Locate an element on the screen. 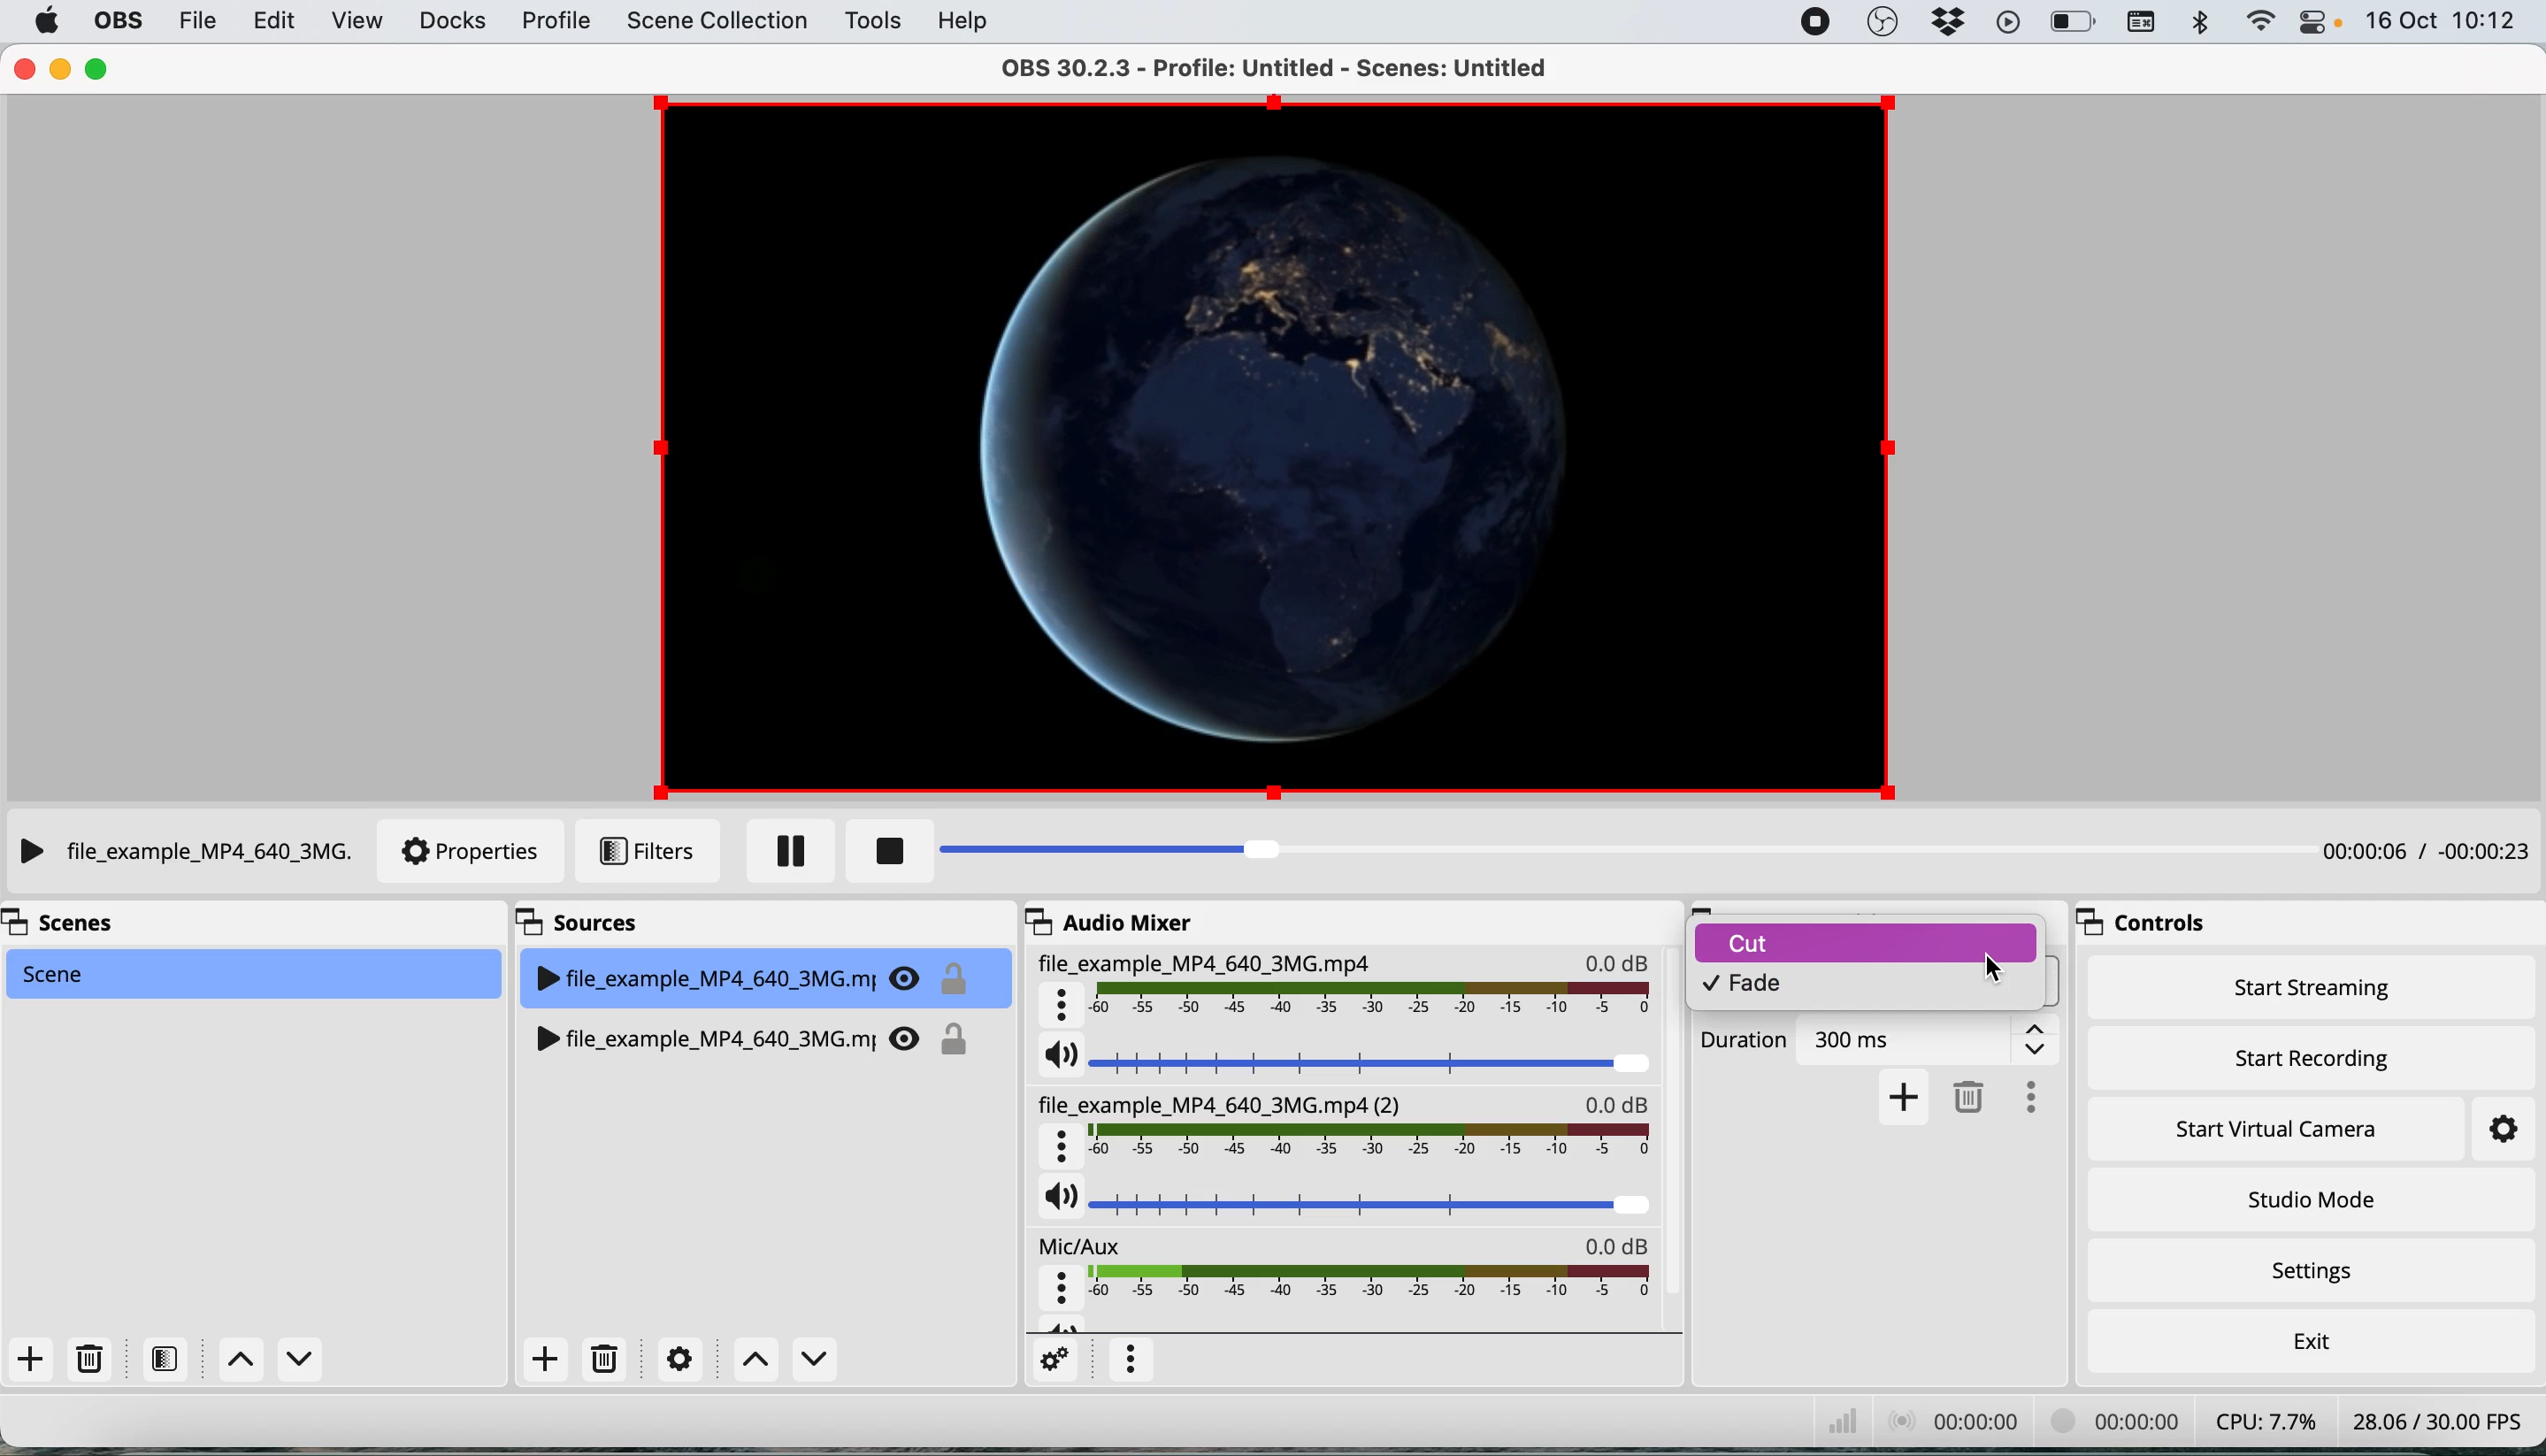  wifi is located at coordinates (2266, 22).